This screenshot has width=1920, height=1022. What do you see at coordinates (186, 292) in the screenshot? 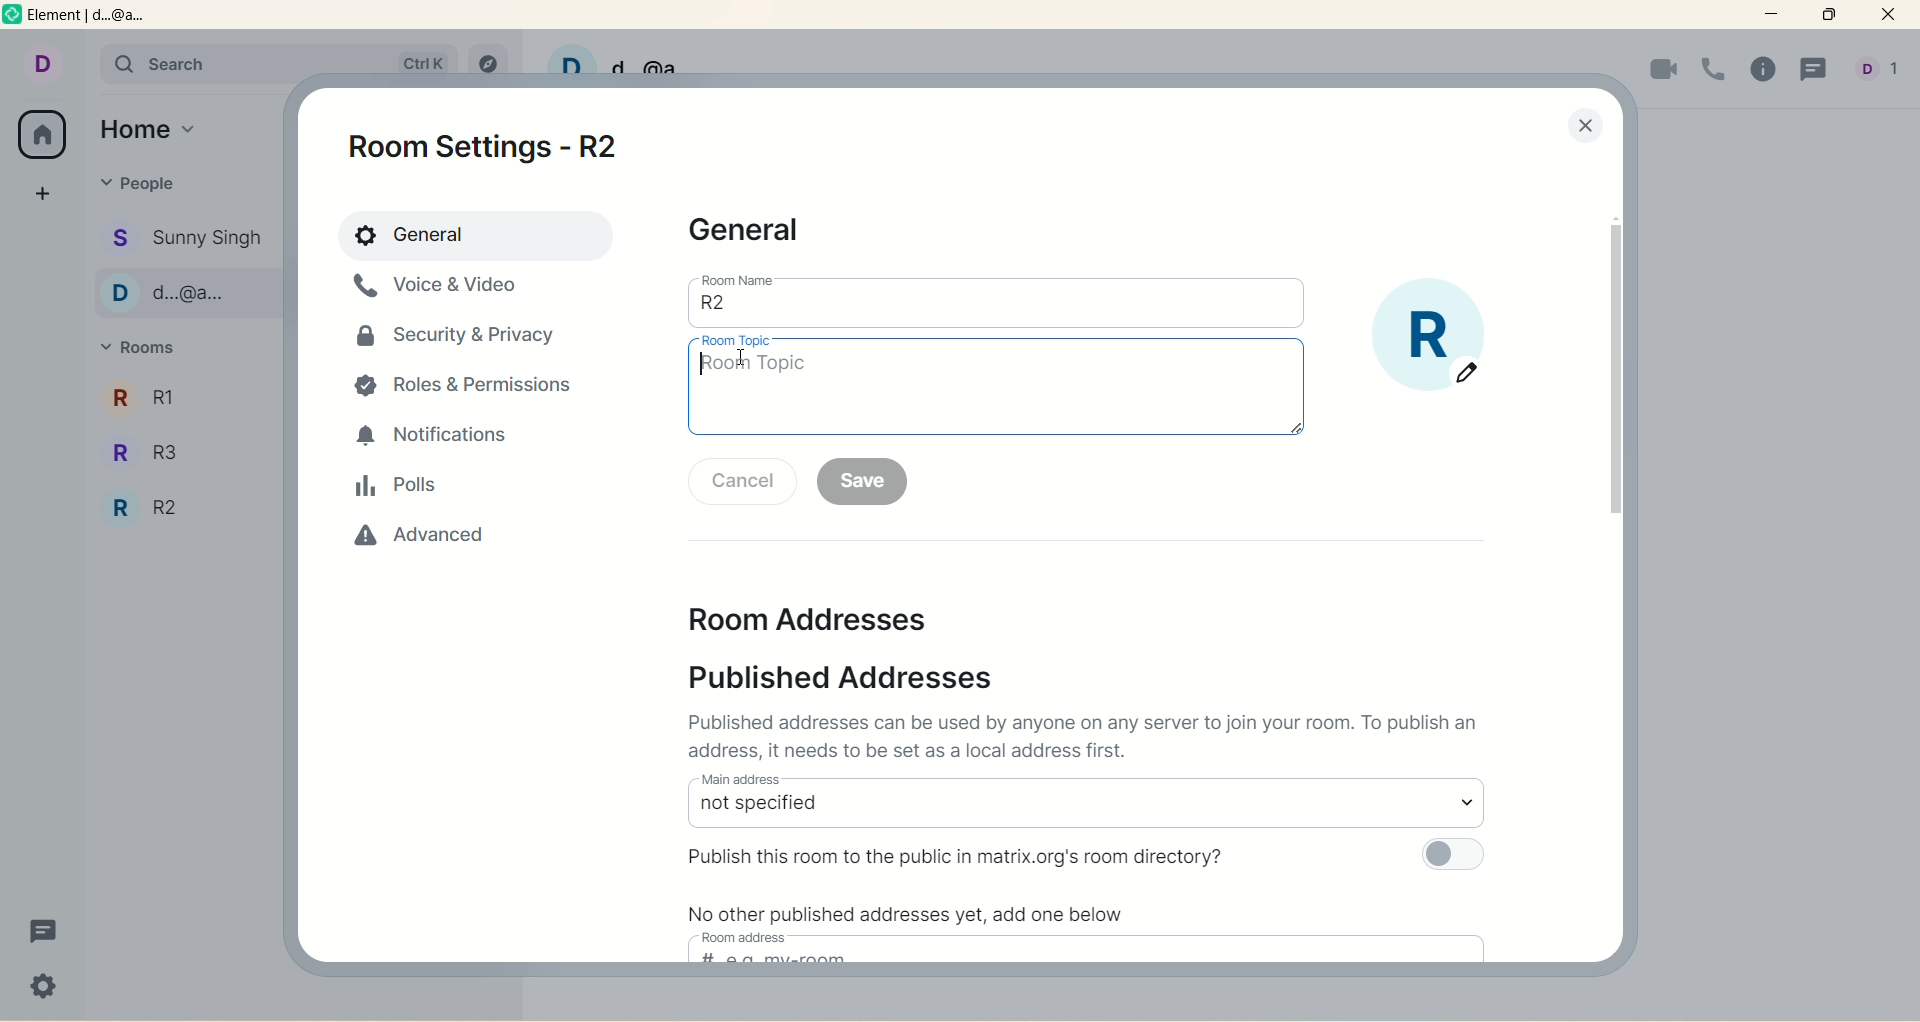
I see `d...@...` at bounding box center [186, 292].